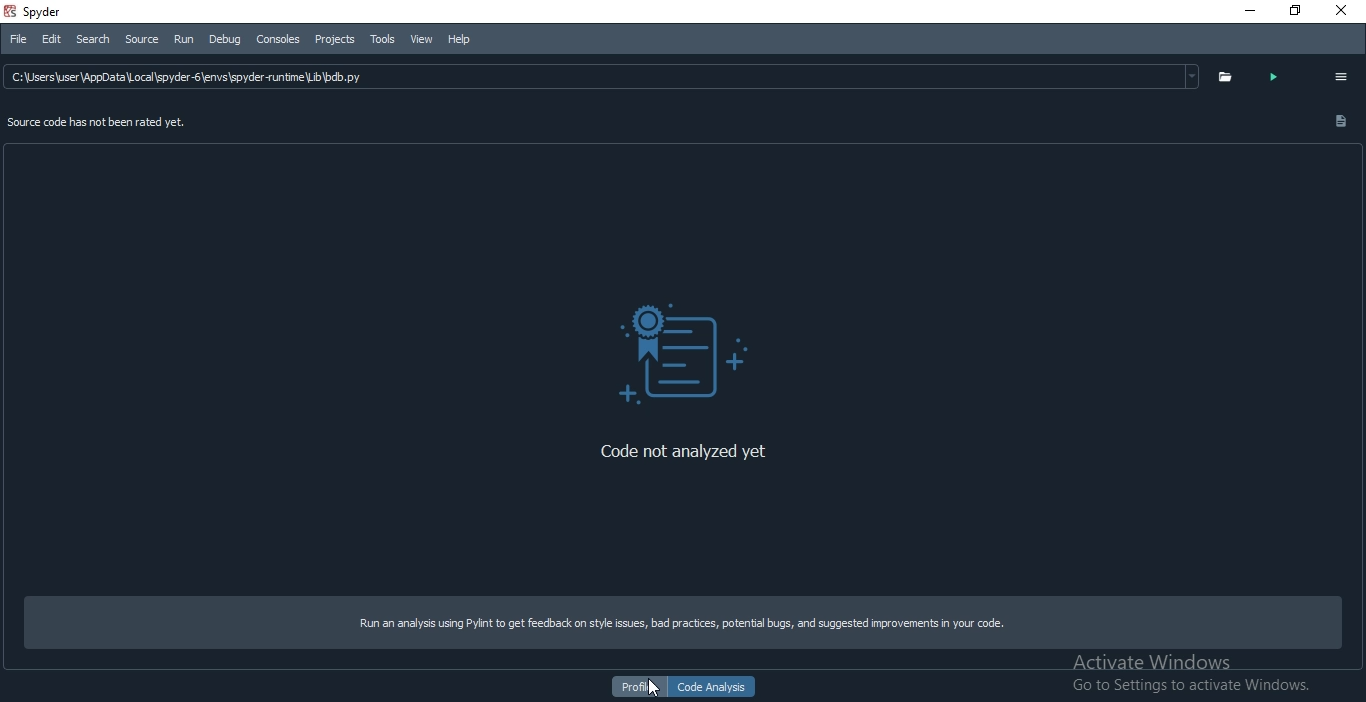 The height and width of the screenshot is (702, 1366). I want to click on Tools, so click(382, 39).